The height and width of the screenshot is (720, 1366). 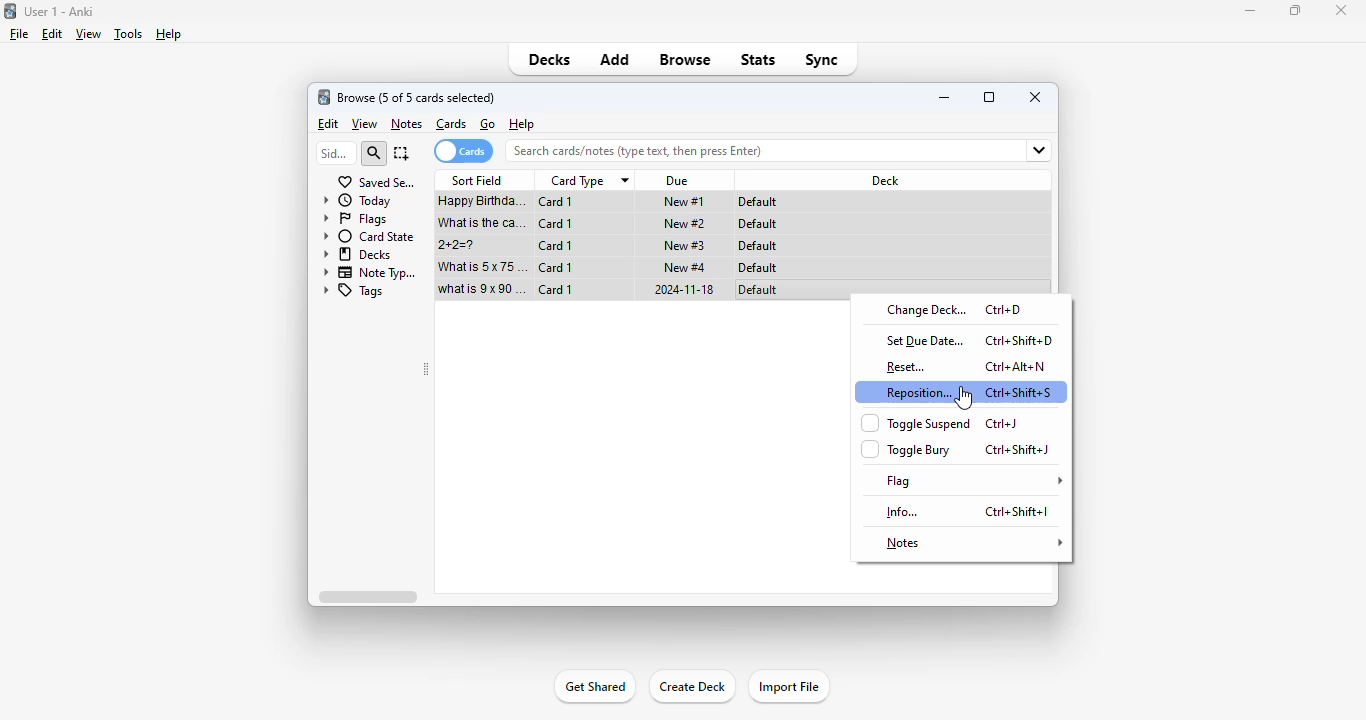 What do you see at coordinates (925, 340) in the screenshot?
I see `set due date` at bounding box center [925, 340].